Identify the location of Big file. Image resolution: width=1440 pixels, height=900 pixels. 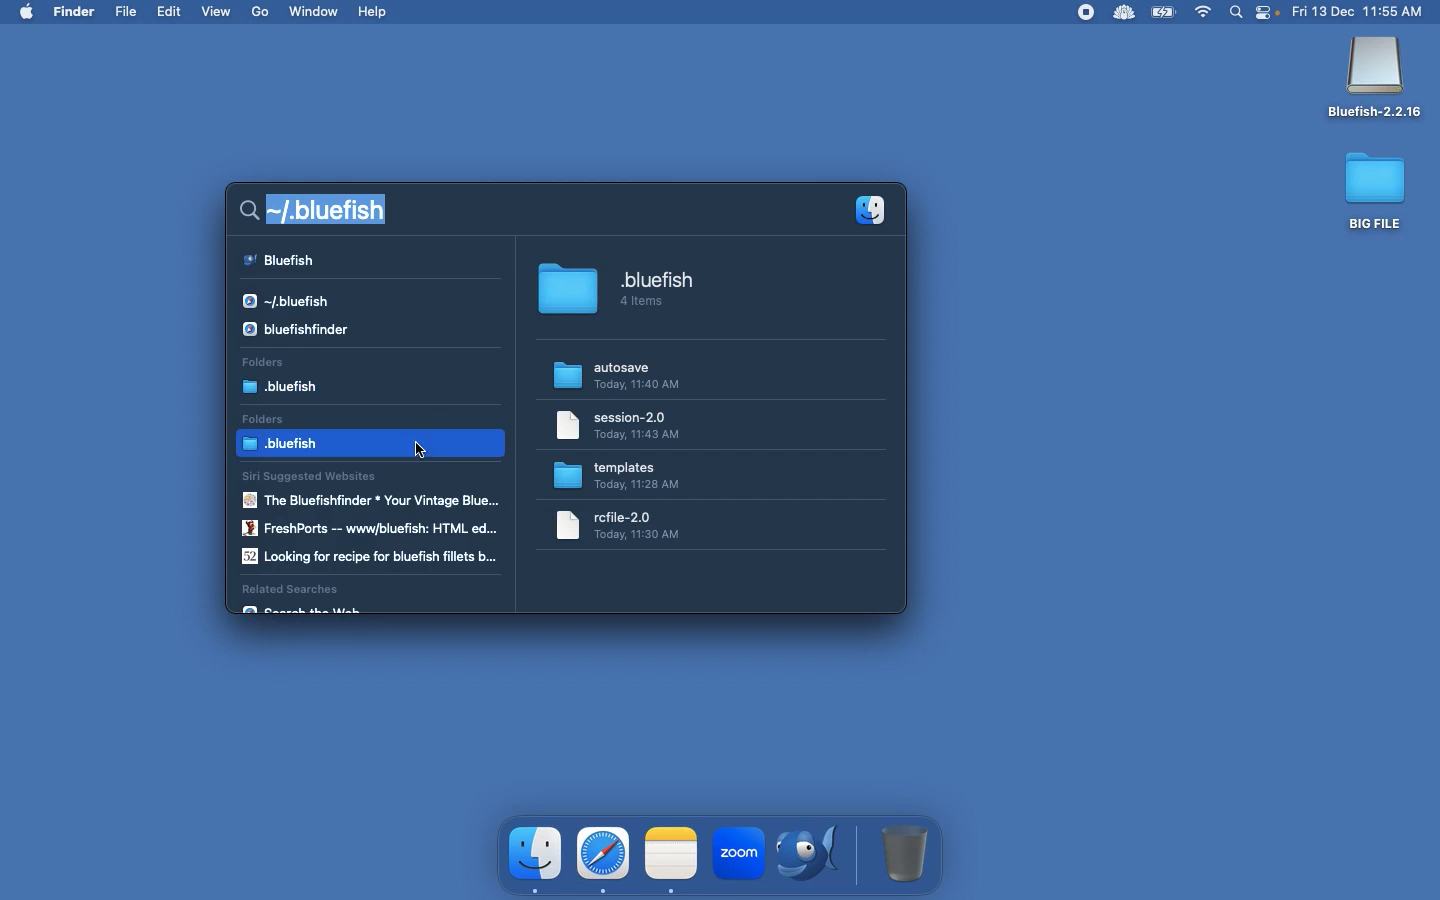
(1376, 190).